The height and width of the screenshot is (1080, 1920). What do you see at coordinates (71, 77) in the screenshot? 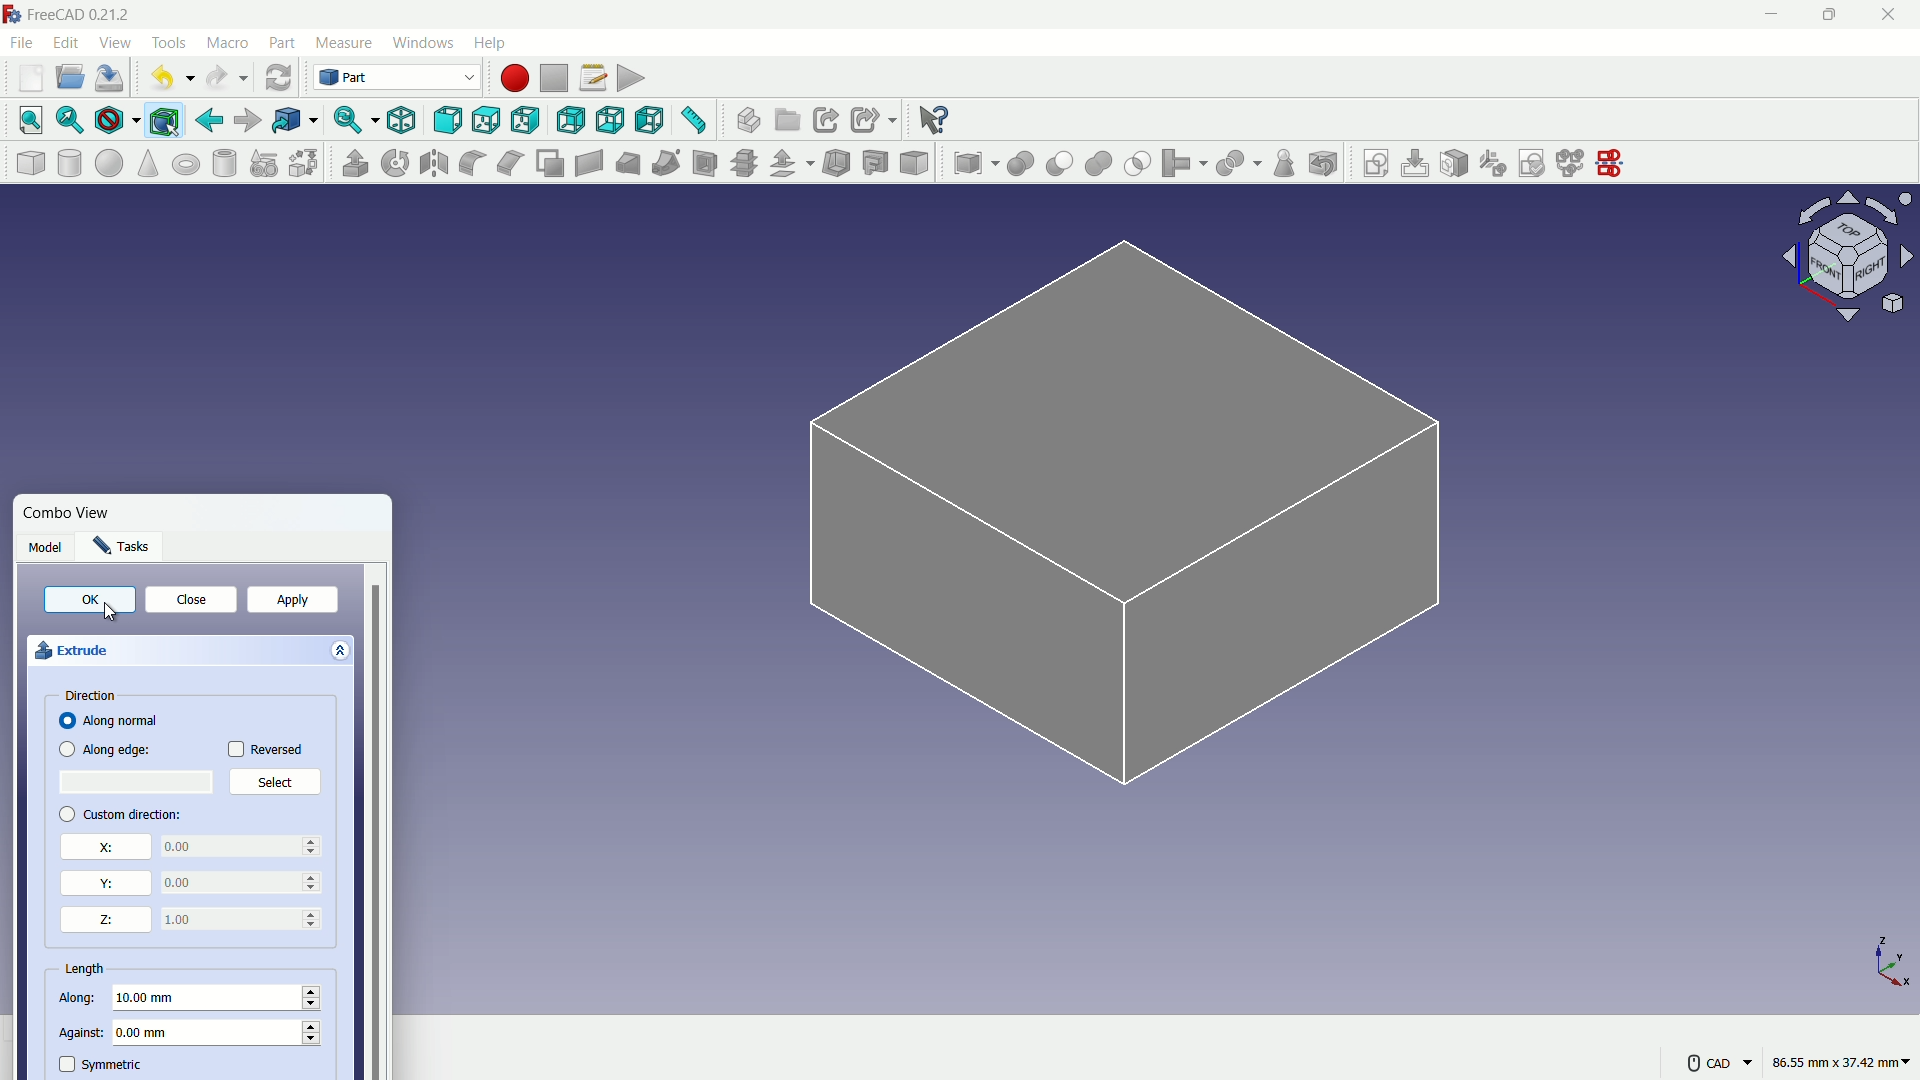
I see `open file` at bounding box center [71, 77].